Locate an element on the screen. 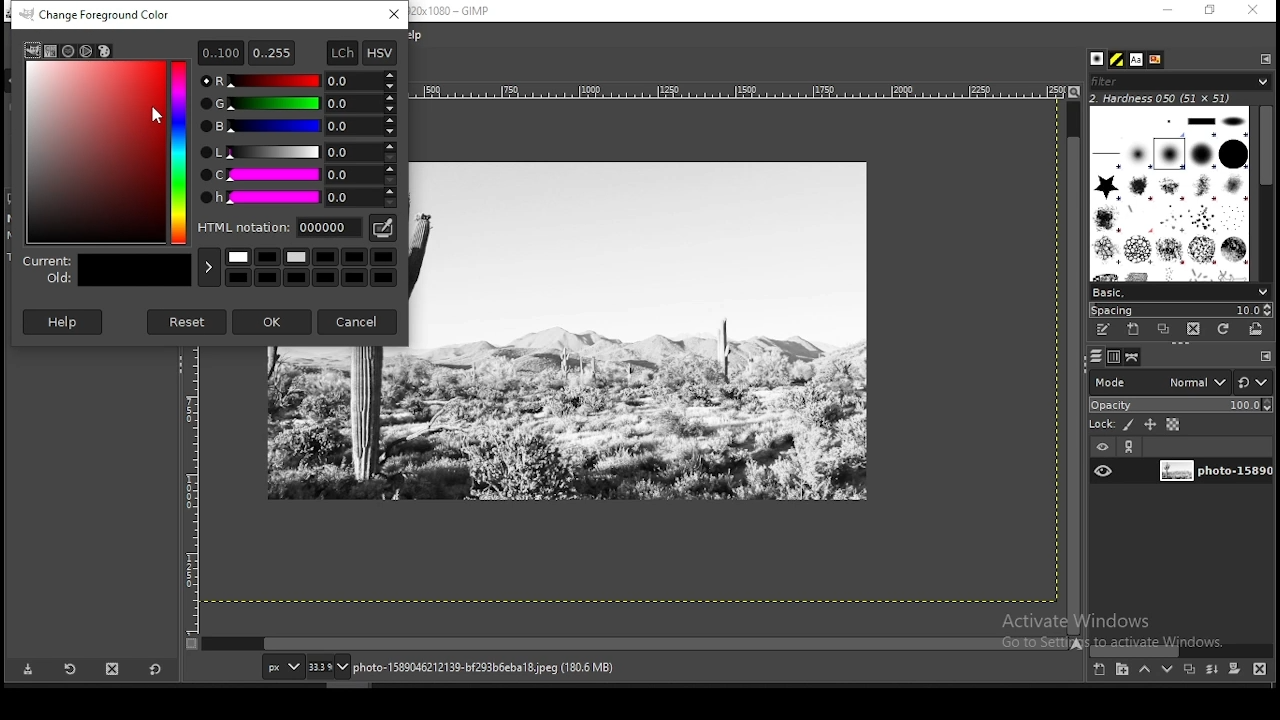  create a new brush is located at coordinates (1136, 330).